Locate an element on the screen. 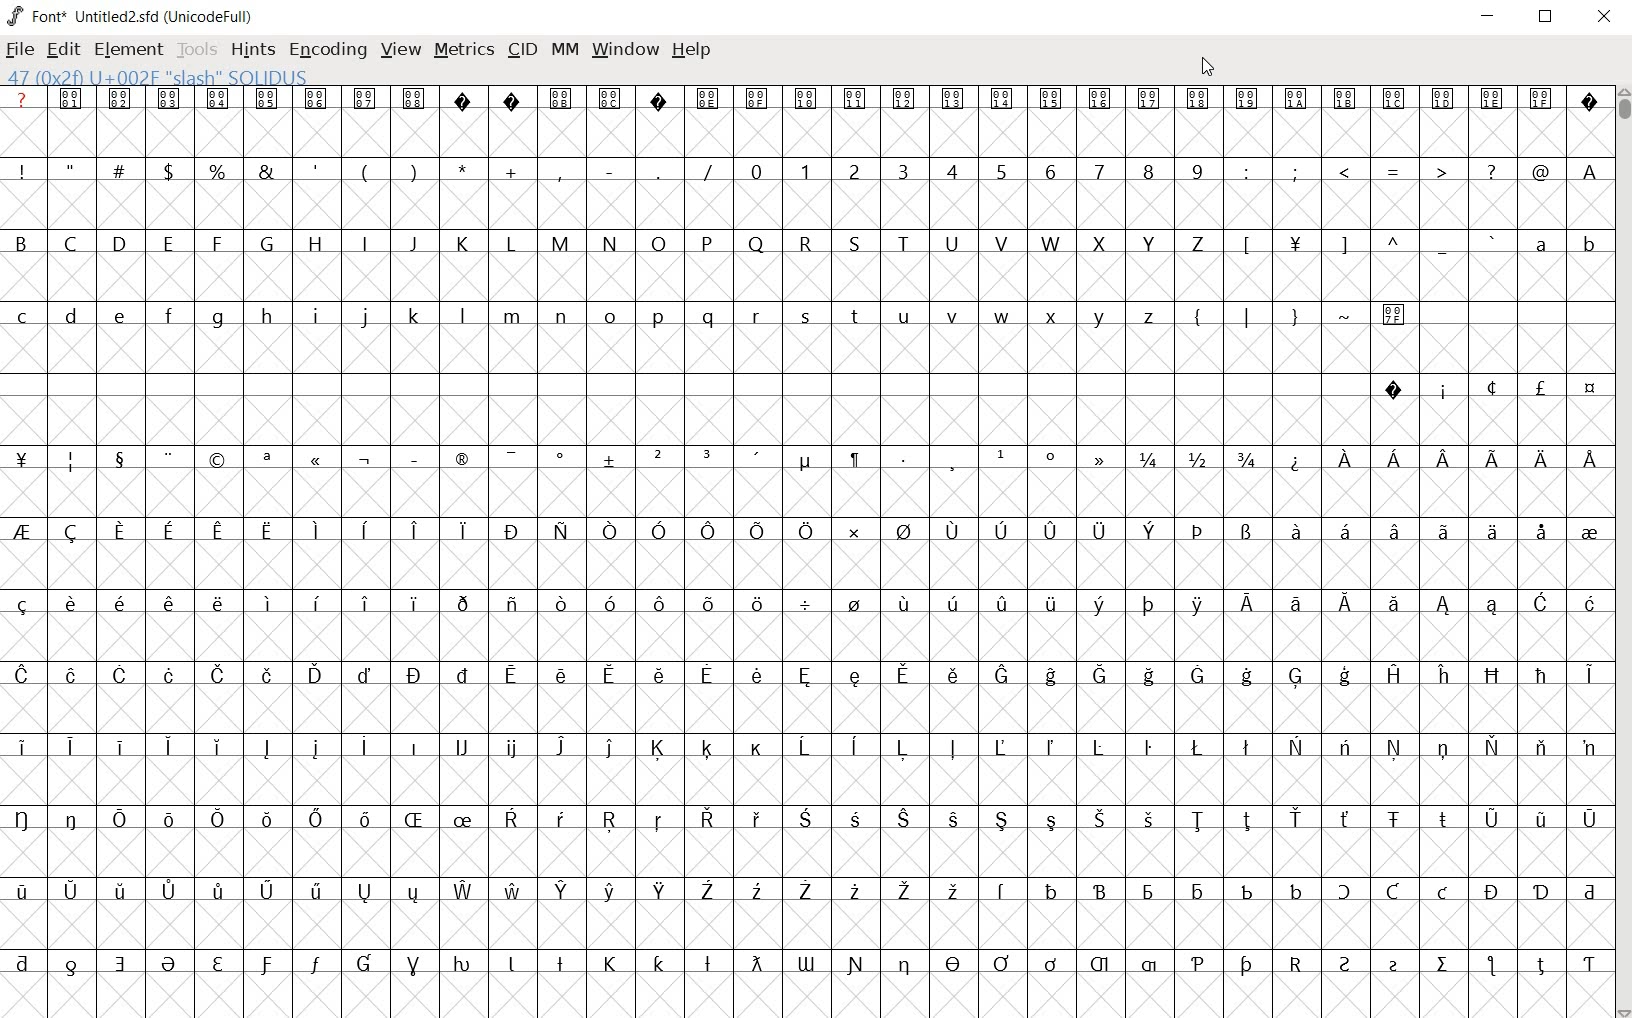 The height and width of the screenshot is (1018, 1632). VIEW is located at coordinates (401, 50).